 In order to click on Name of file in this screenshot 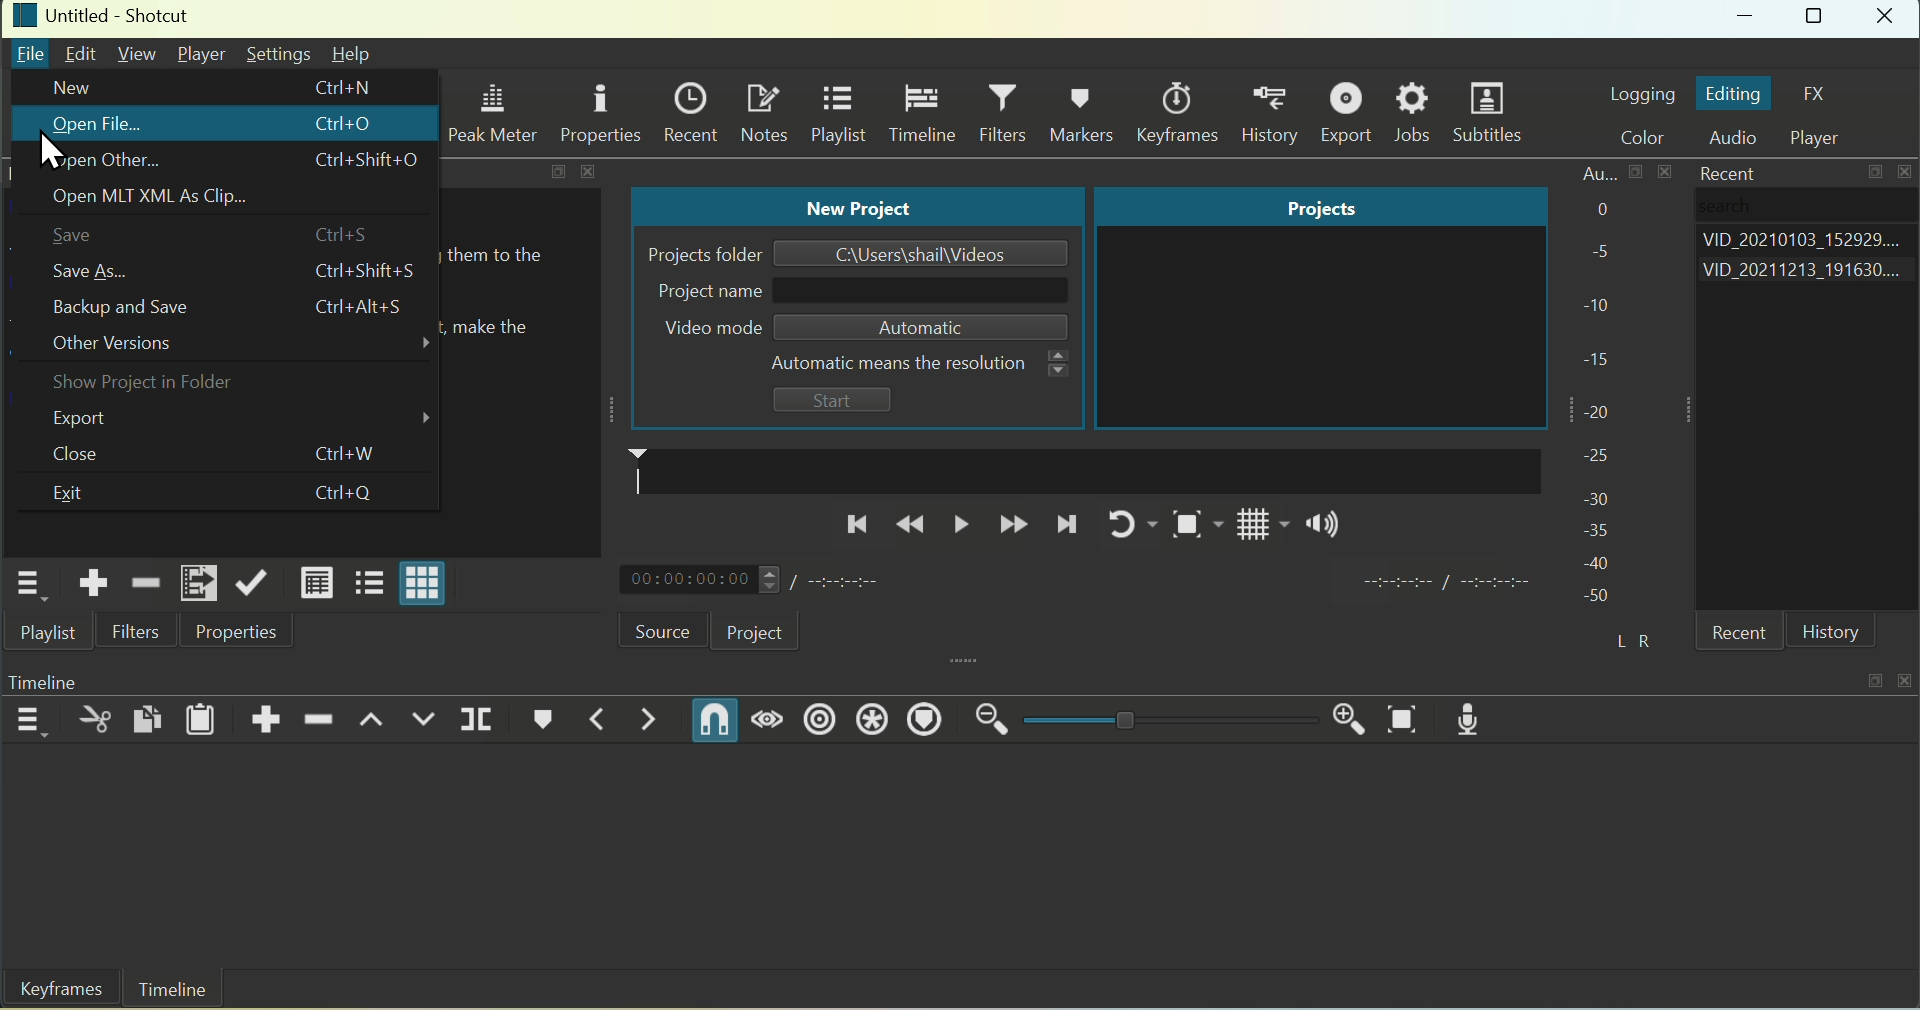, I will do `click(923, 254)`.